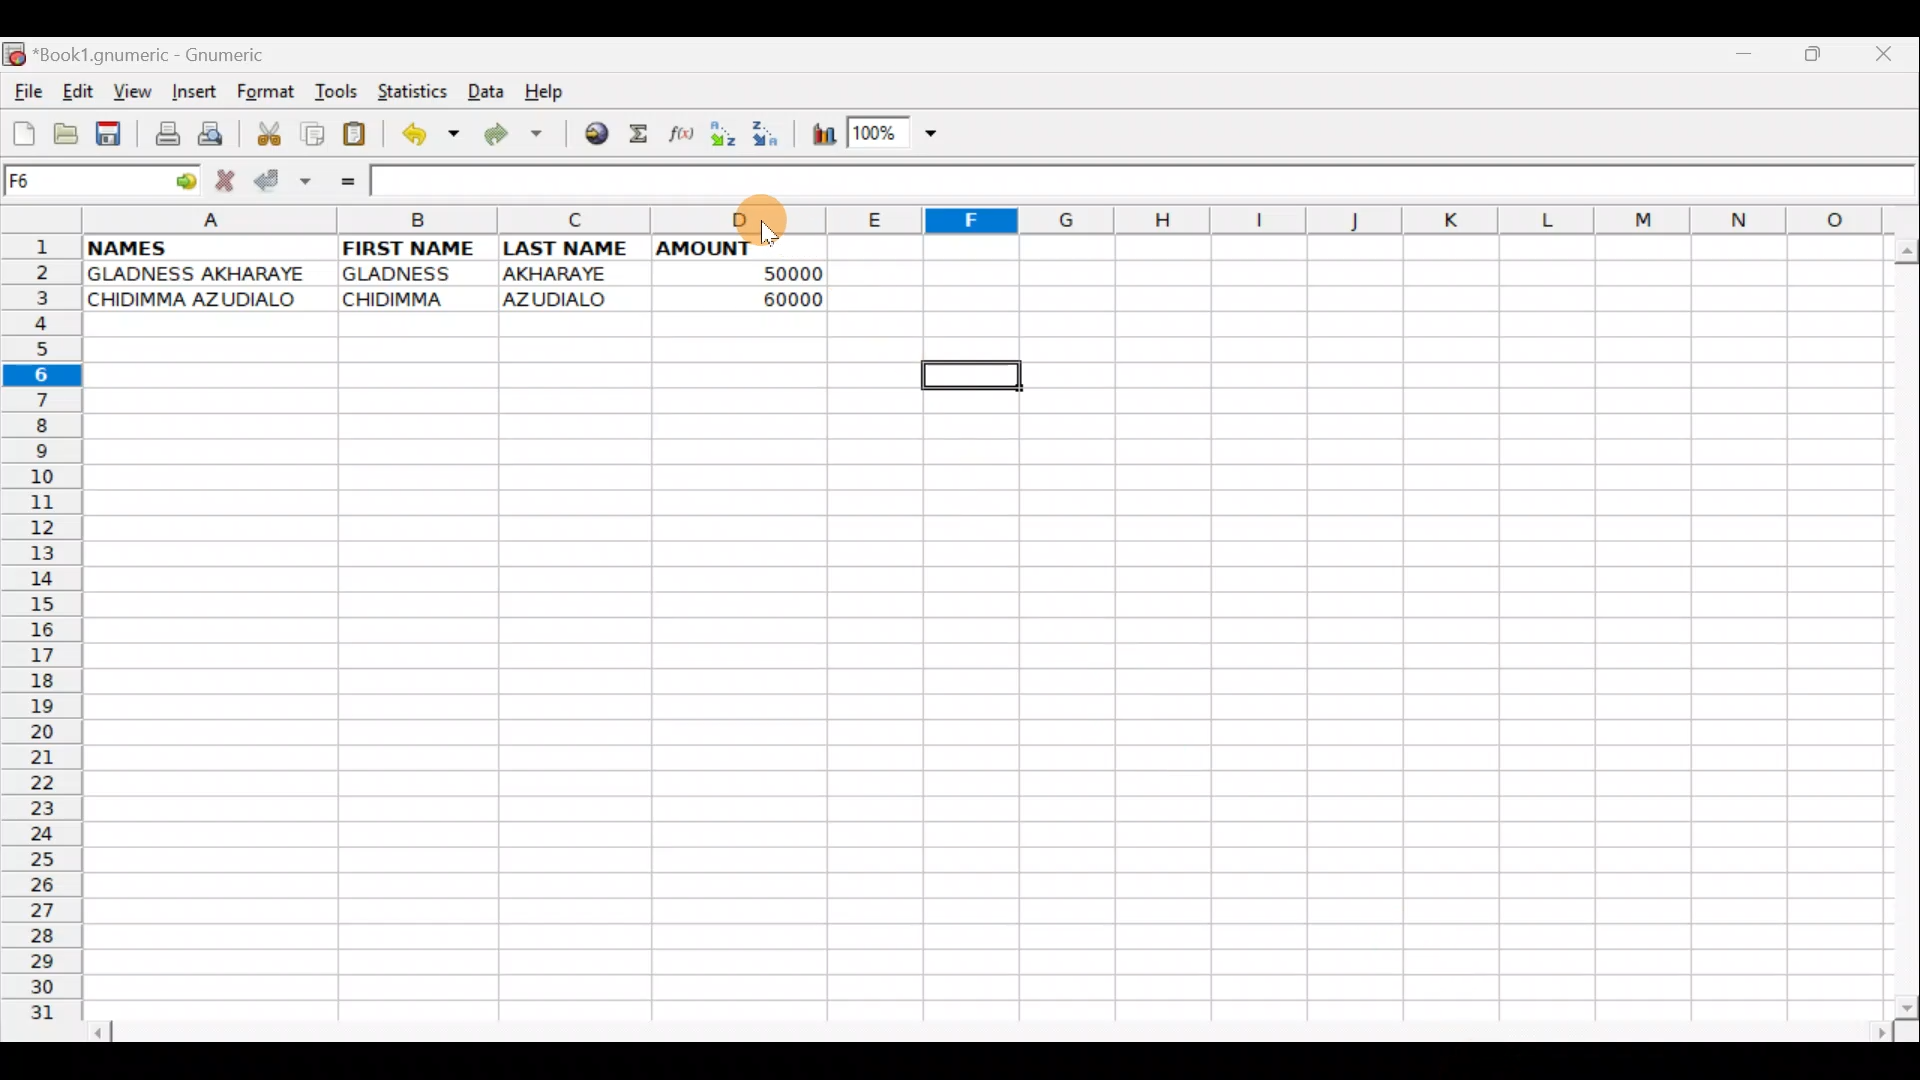  Describe the element at coordinates (228, 179) in the screenshot. I see `Cancel change` at that location.